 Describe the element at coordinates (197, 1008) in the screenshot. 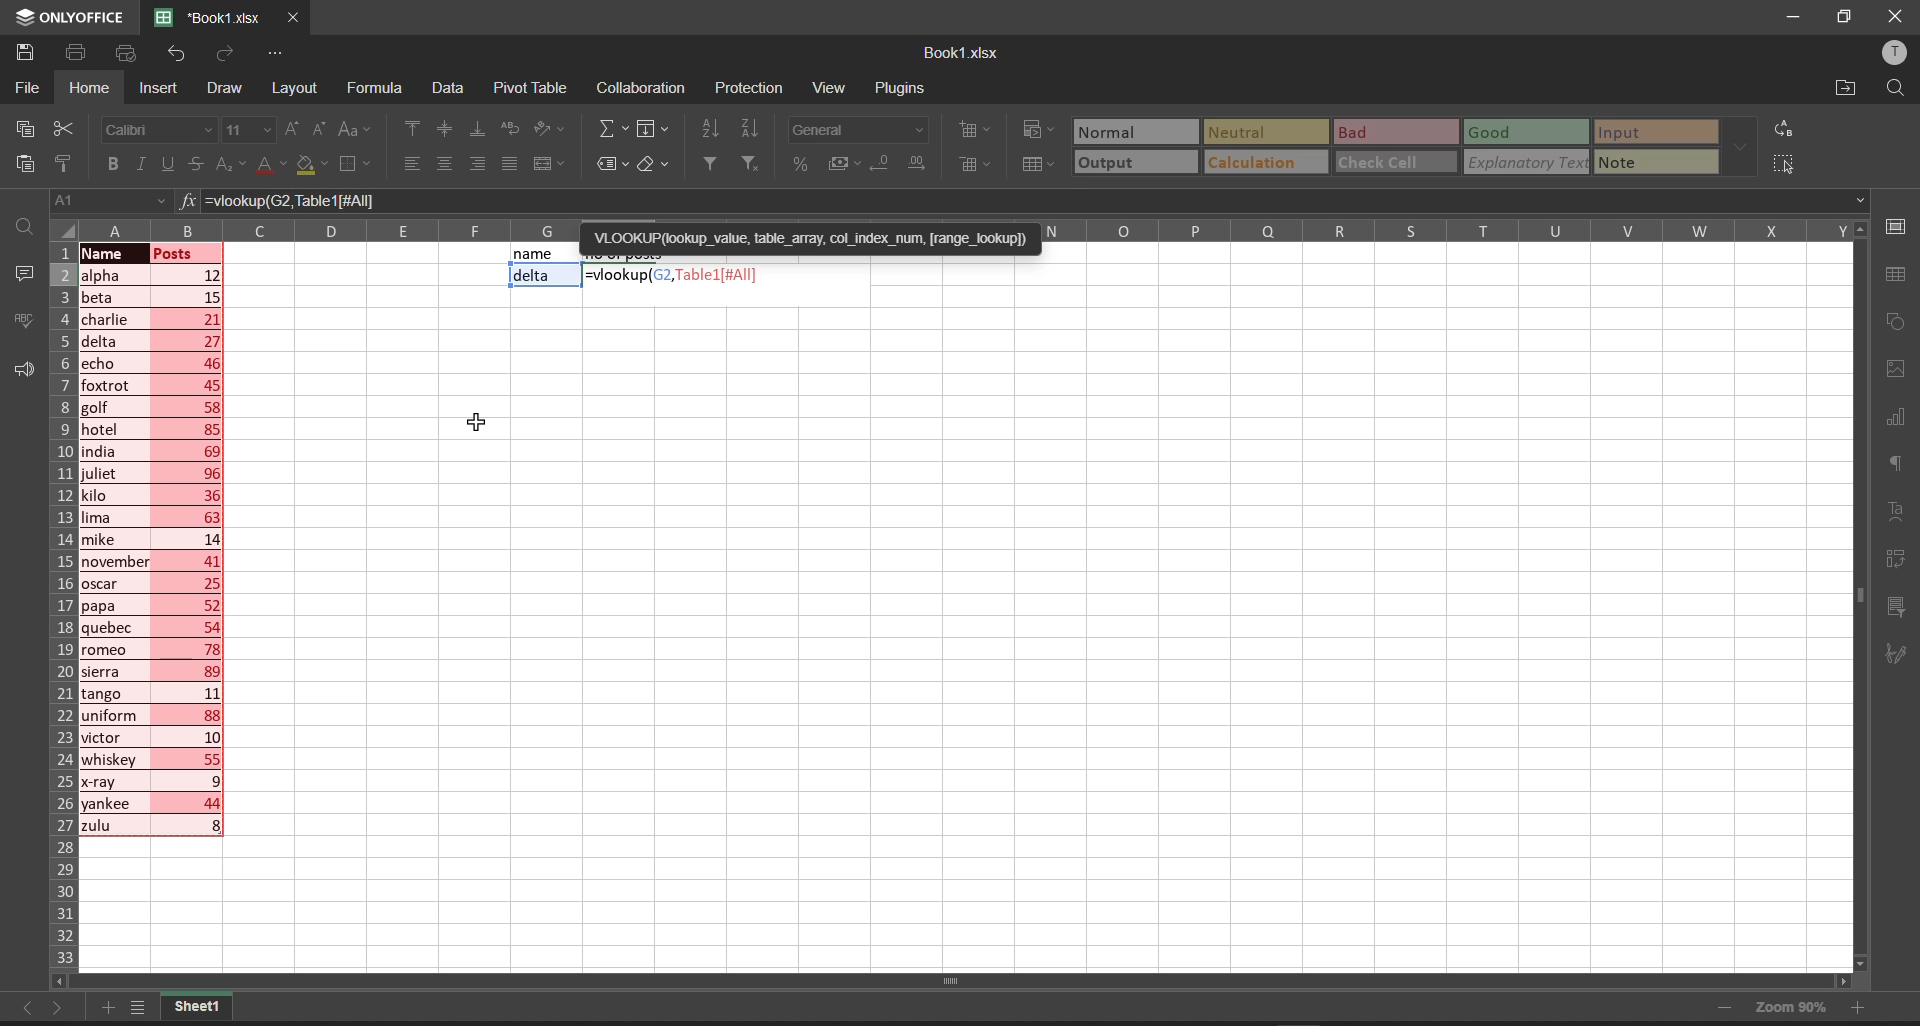

I see `sheet1` at that location.